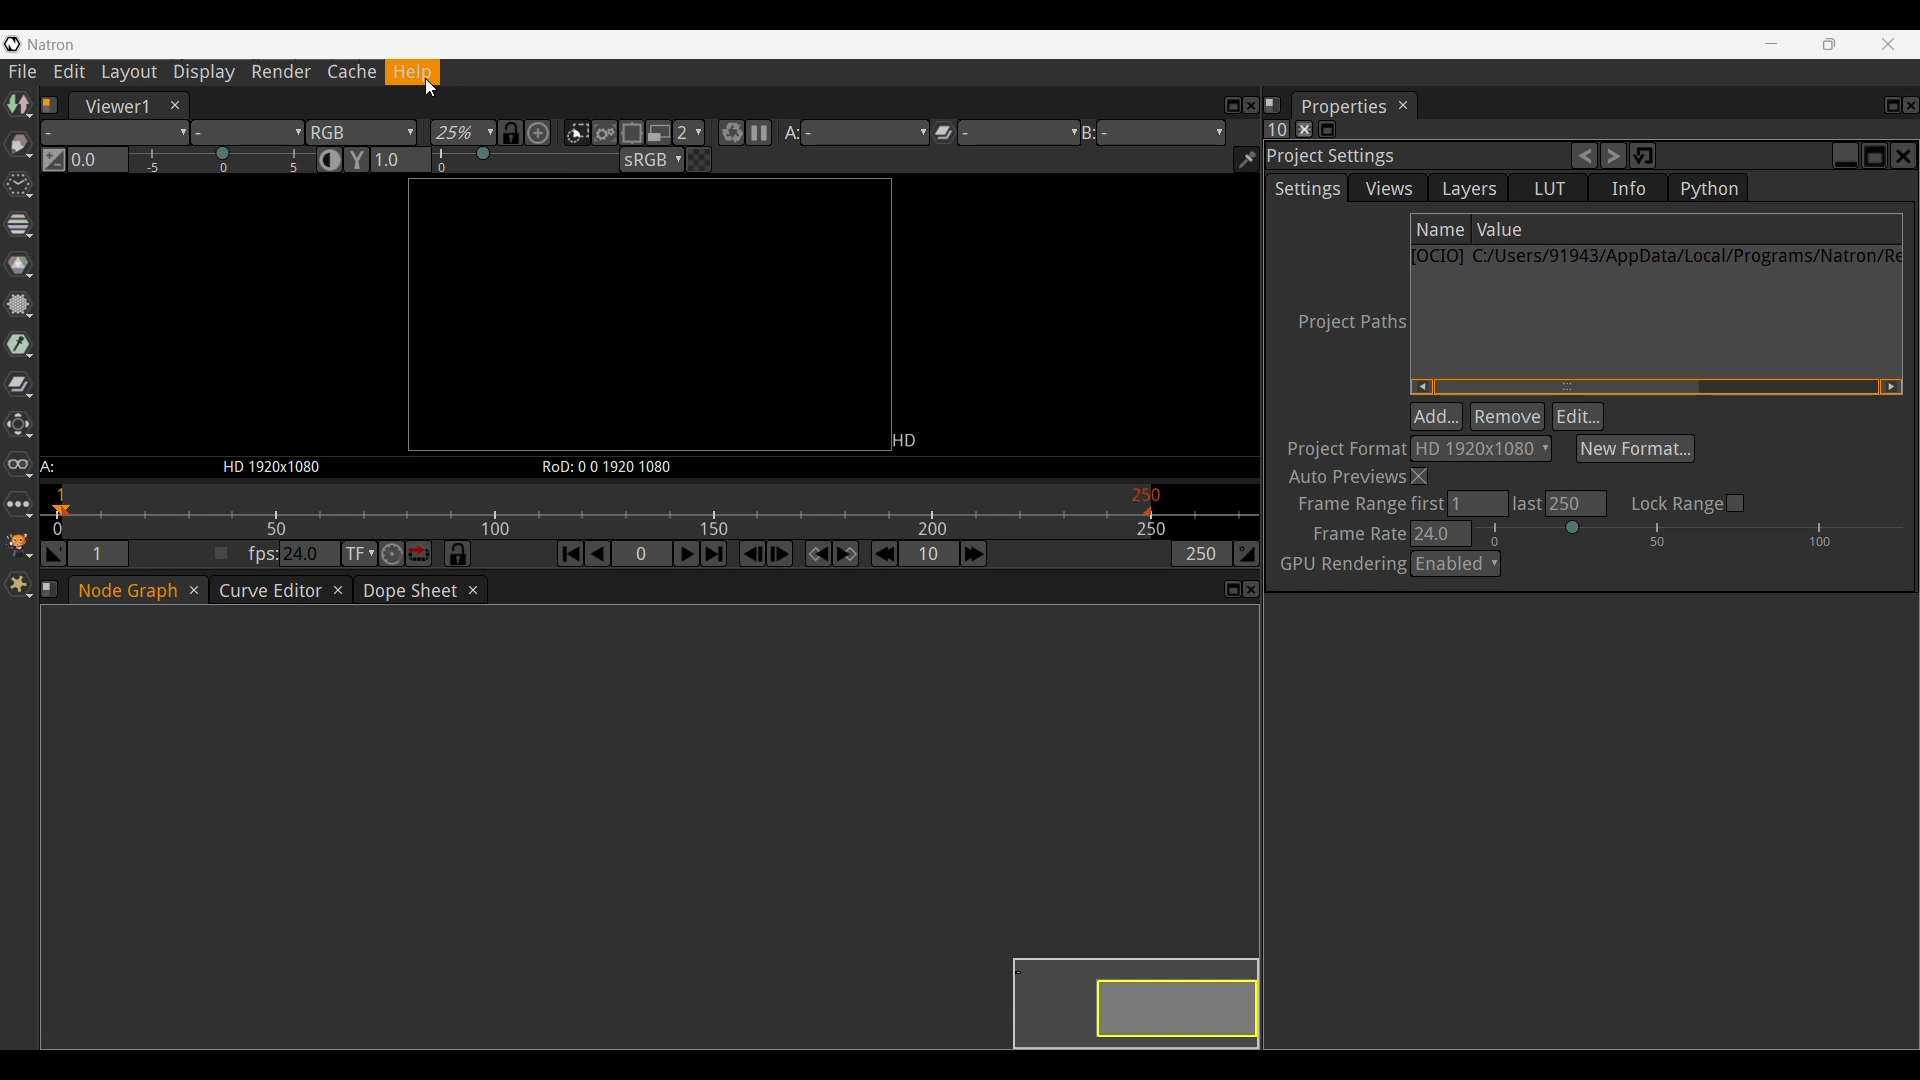 The width and height of the screenshot is (1920, 1080). I want to click on Close pane 1, so click(1250, 105).